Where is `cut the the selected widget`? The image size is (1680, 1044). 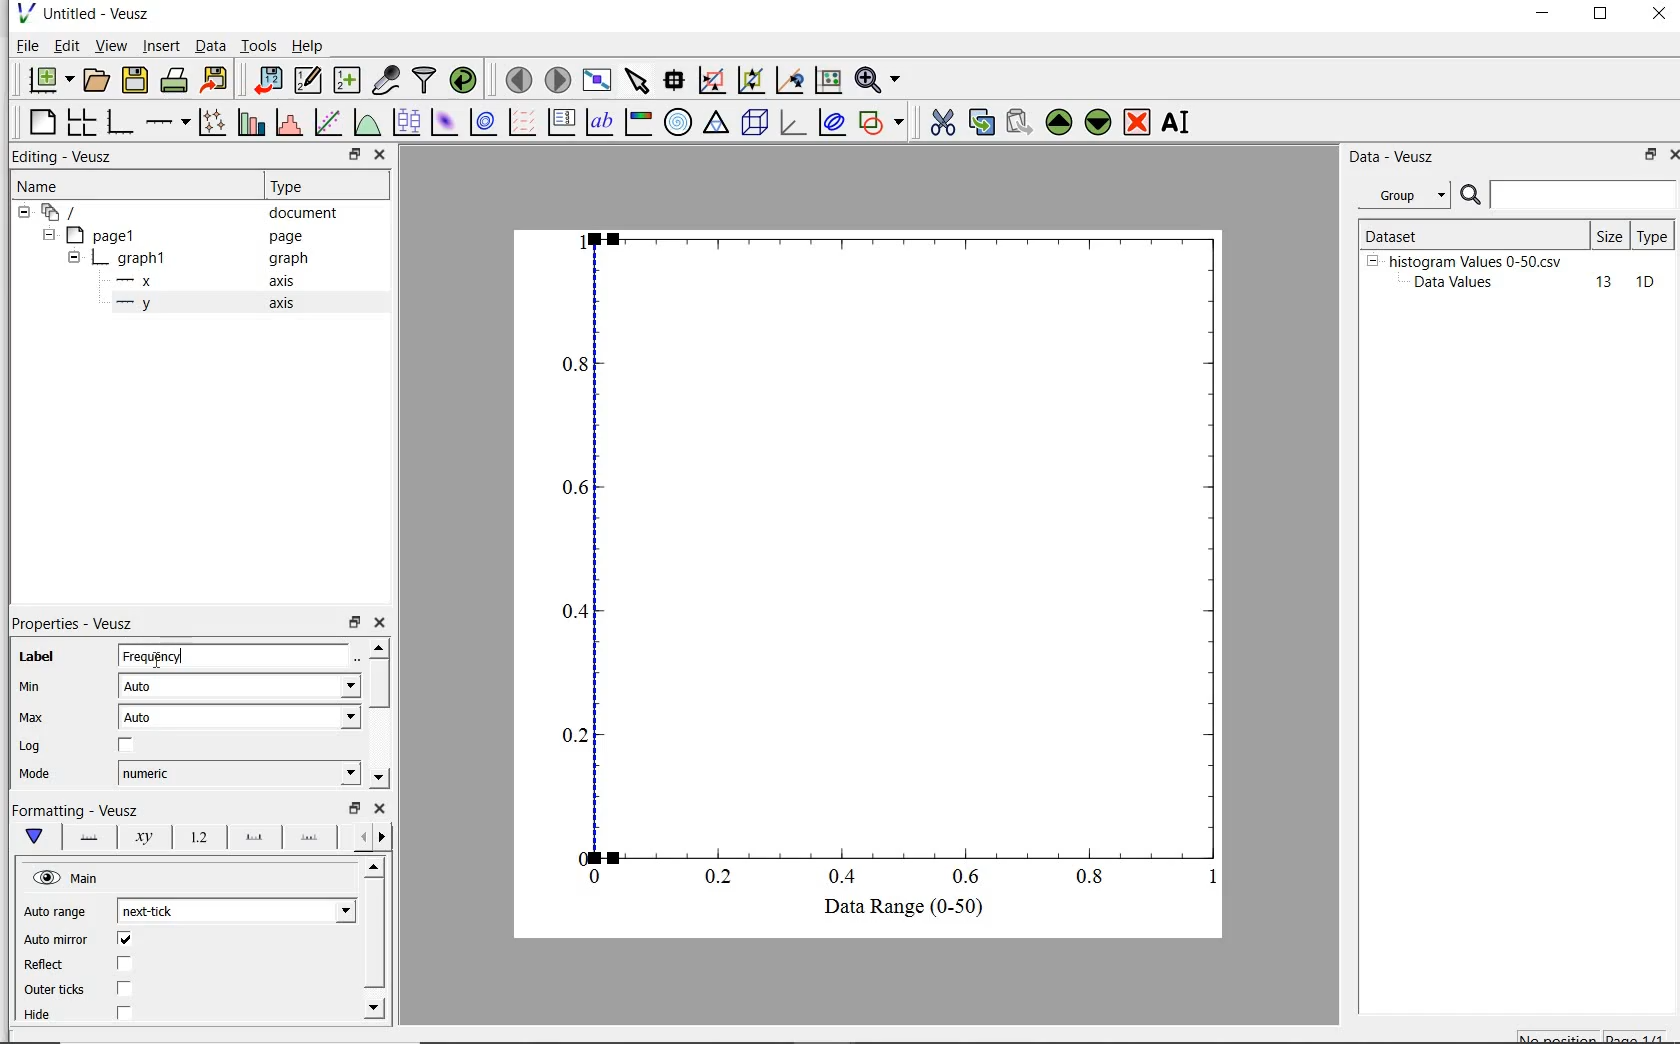
cut the the selected widget is located at coordinates (940, 125).